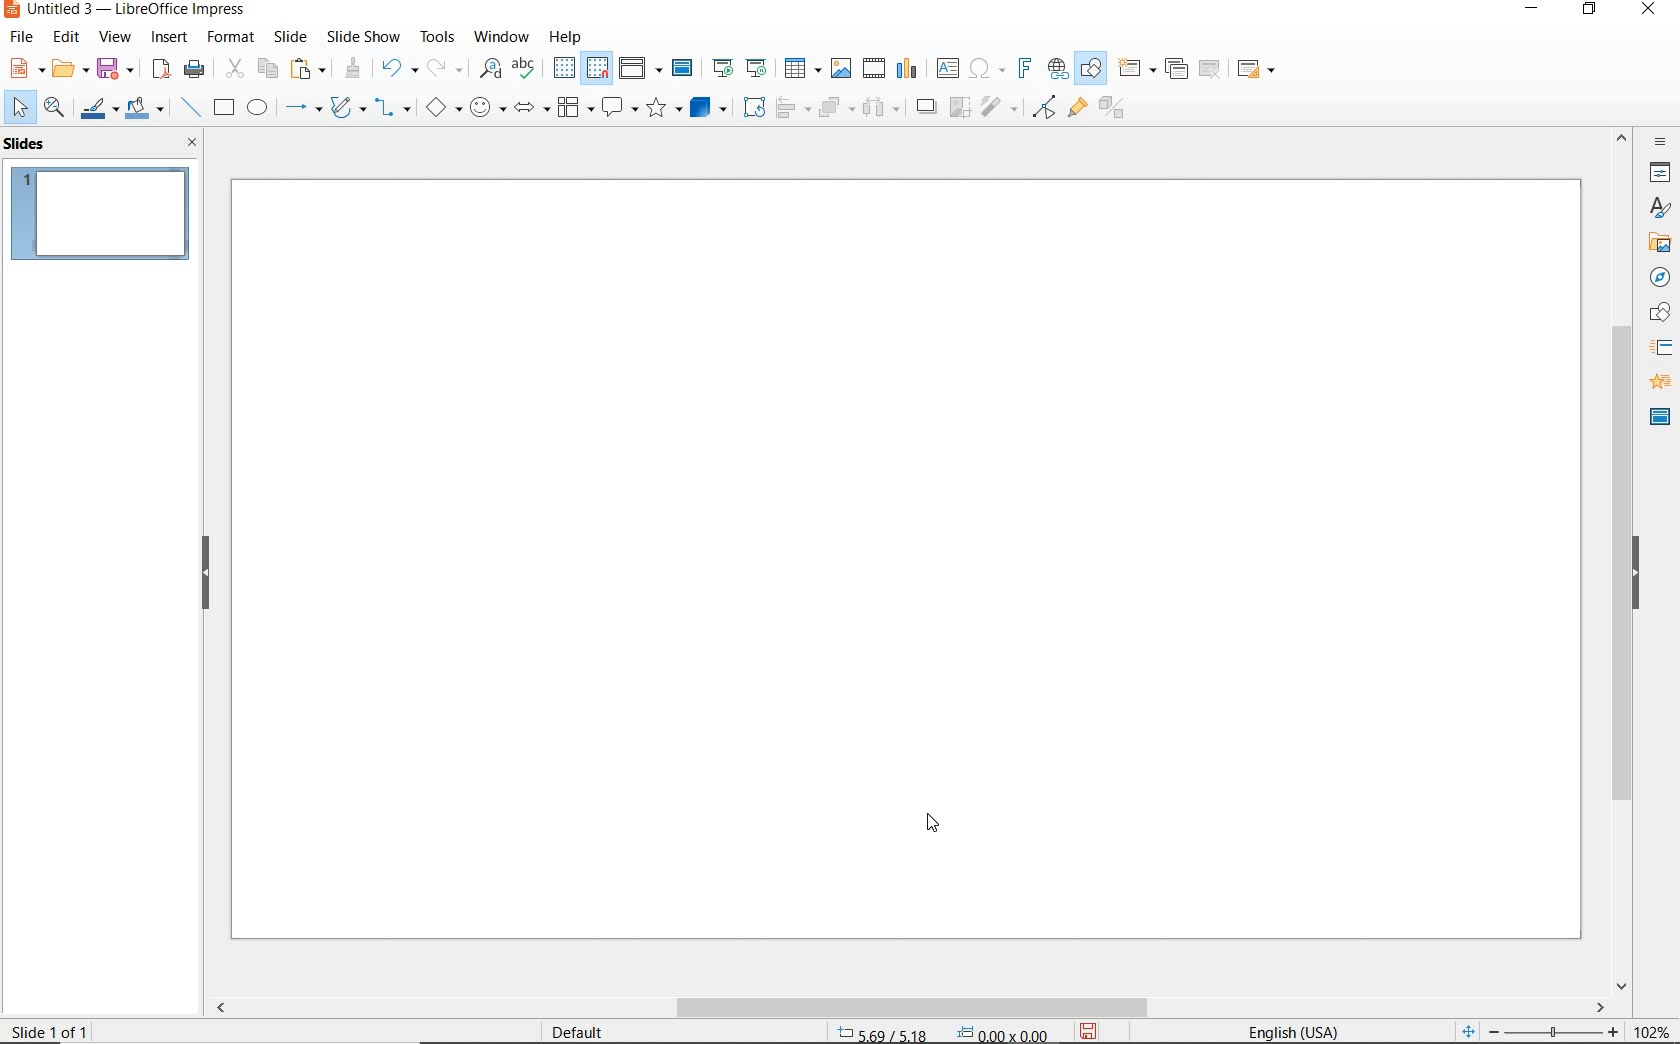 This screenshot has height=1044, width=1680. Describe the element at coordinates (1089, 1029) in the screenshot. I see `SAVE` at that location.